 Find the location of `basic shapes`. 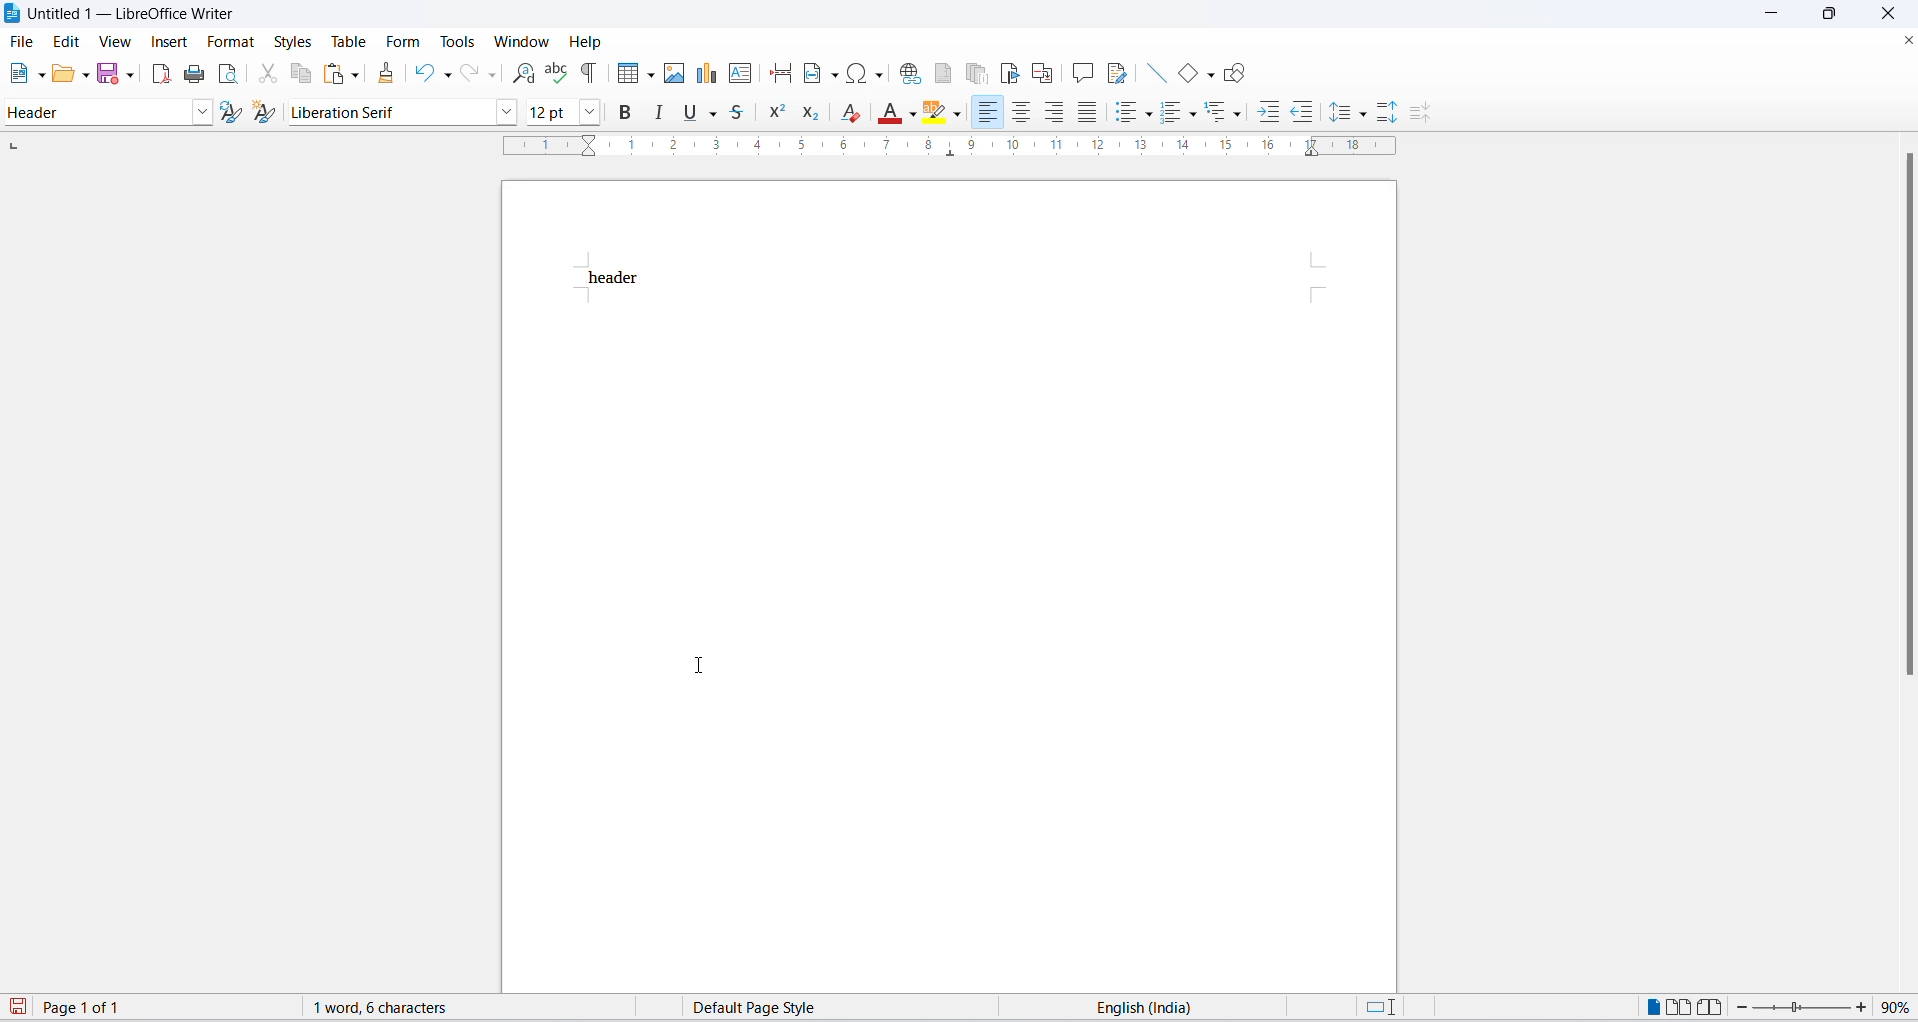

basic shapes is located at coordinates (1181, 69).